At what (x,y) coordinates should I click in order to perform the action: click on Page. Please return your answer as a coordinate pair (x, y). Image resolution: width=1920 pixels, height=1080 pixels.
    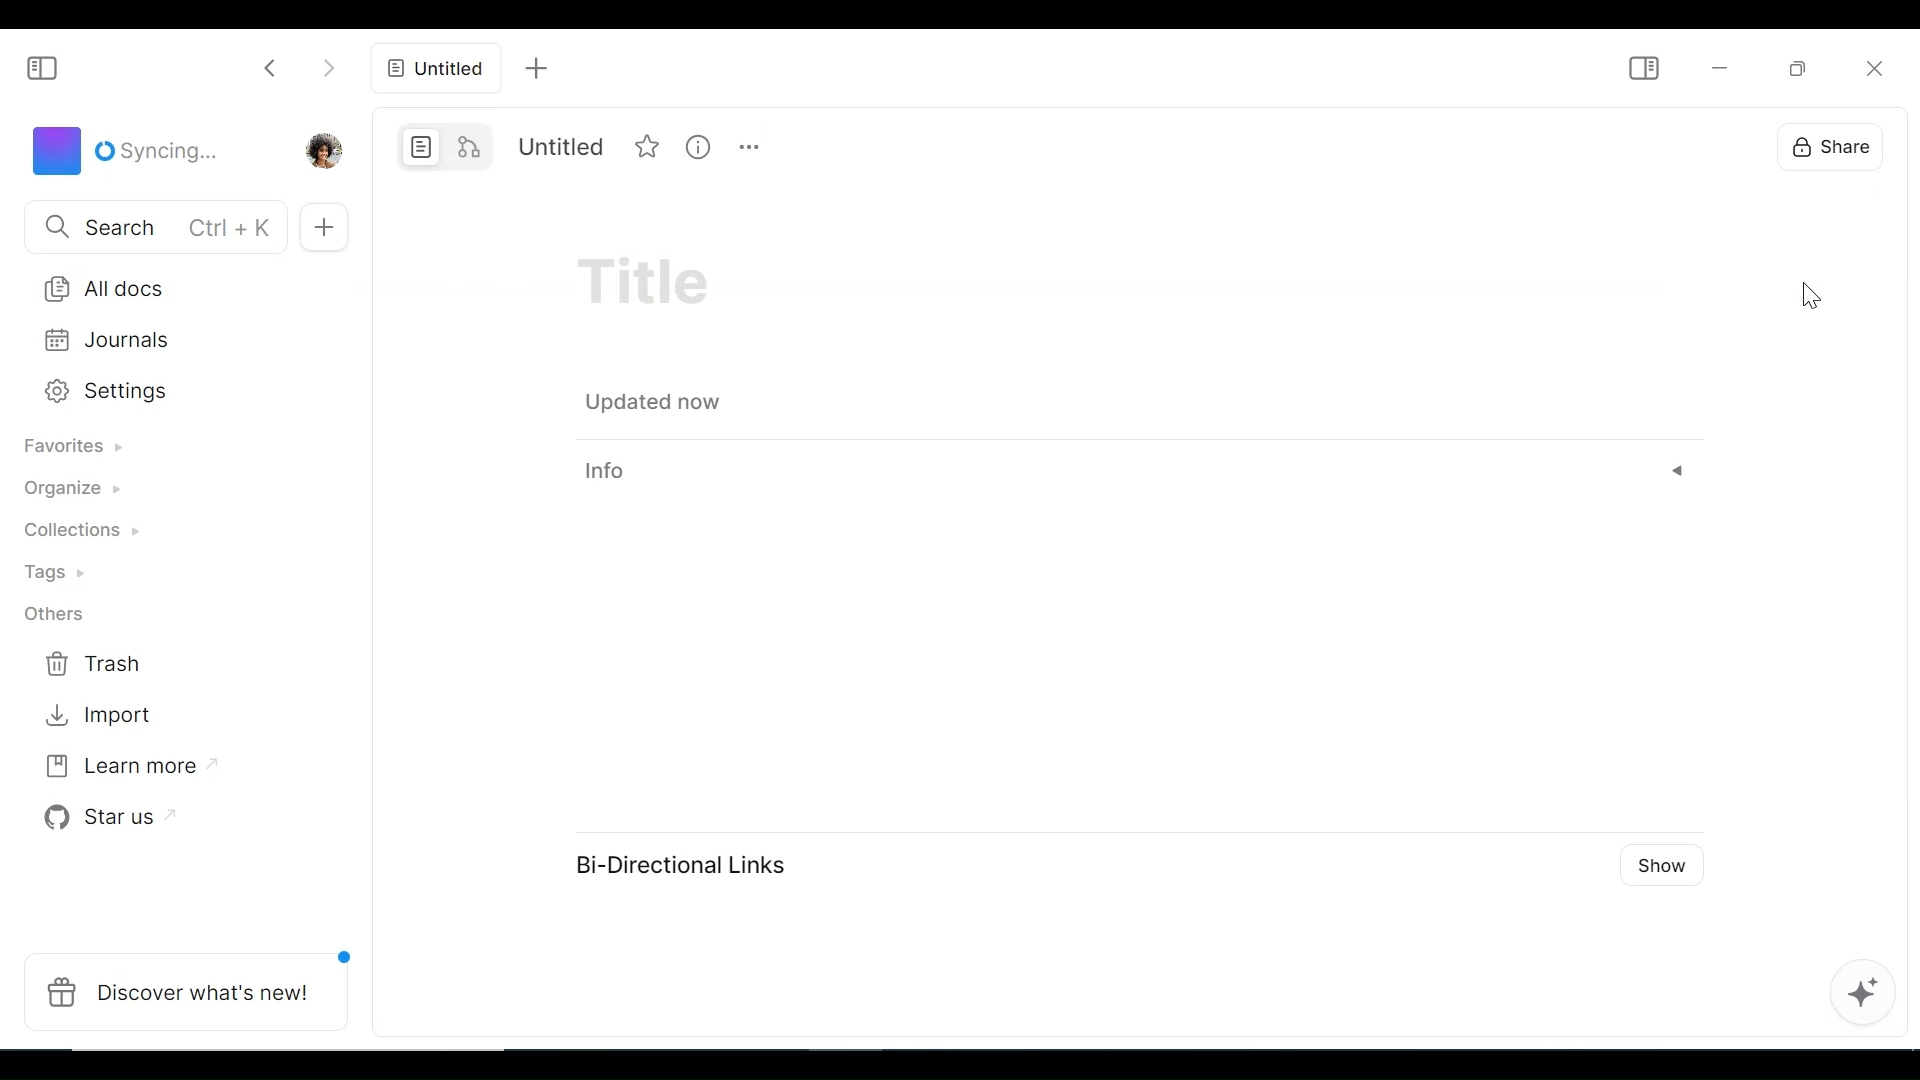
    Looking at the image, I should click on (421, 147).